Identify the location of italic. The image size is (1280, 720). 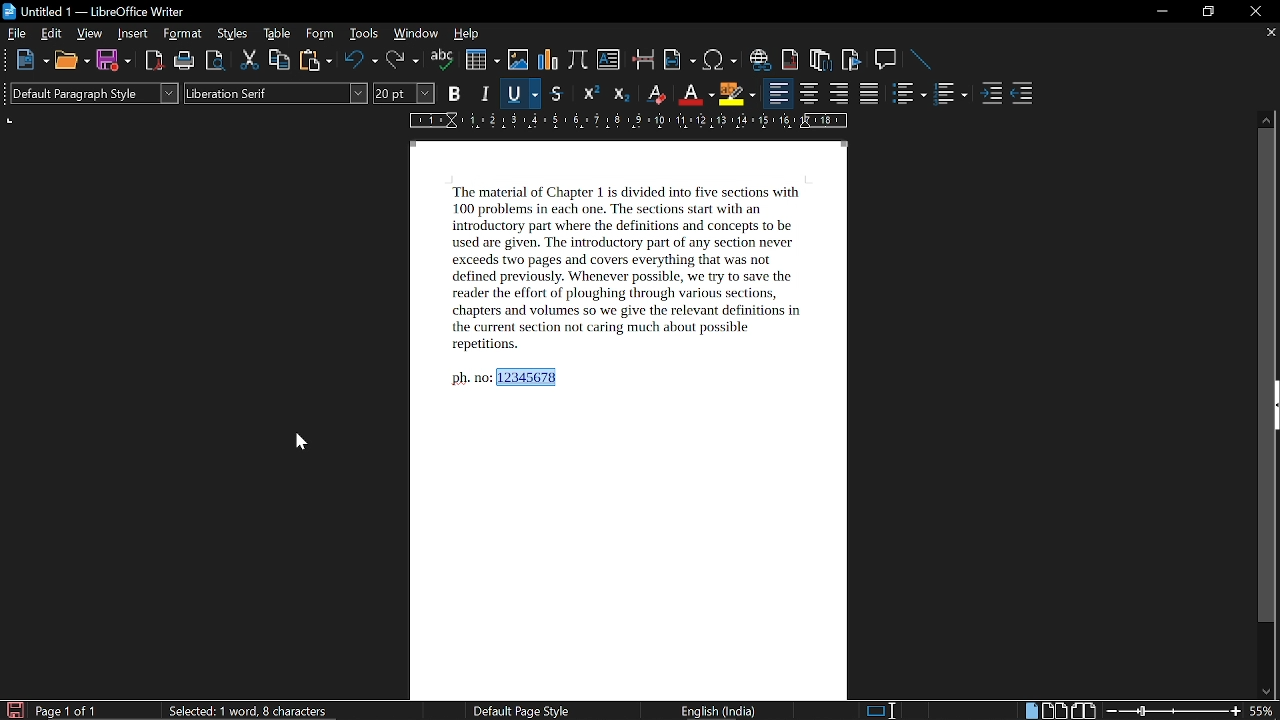
(486, 94).